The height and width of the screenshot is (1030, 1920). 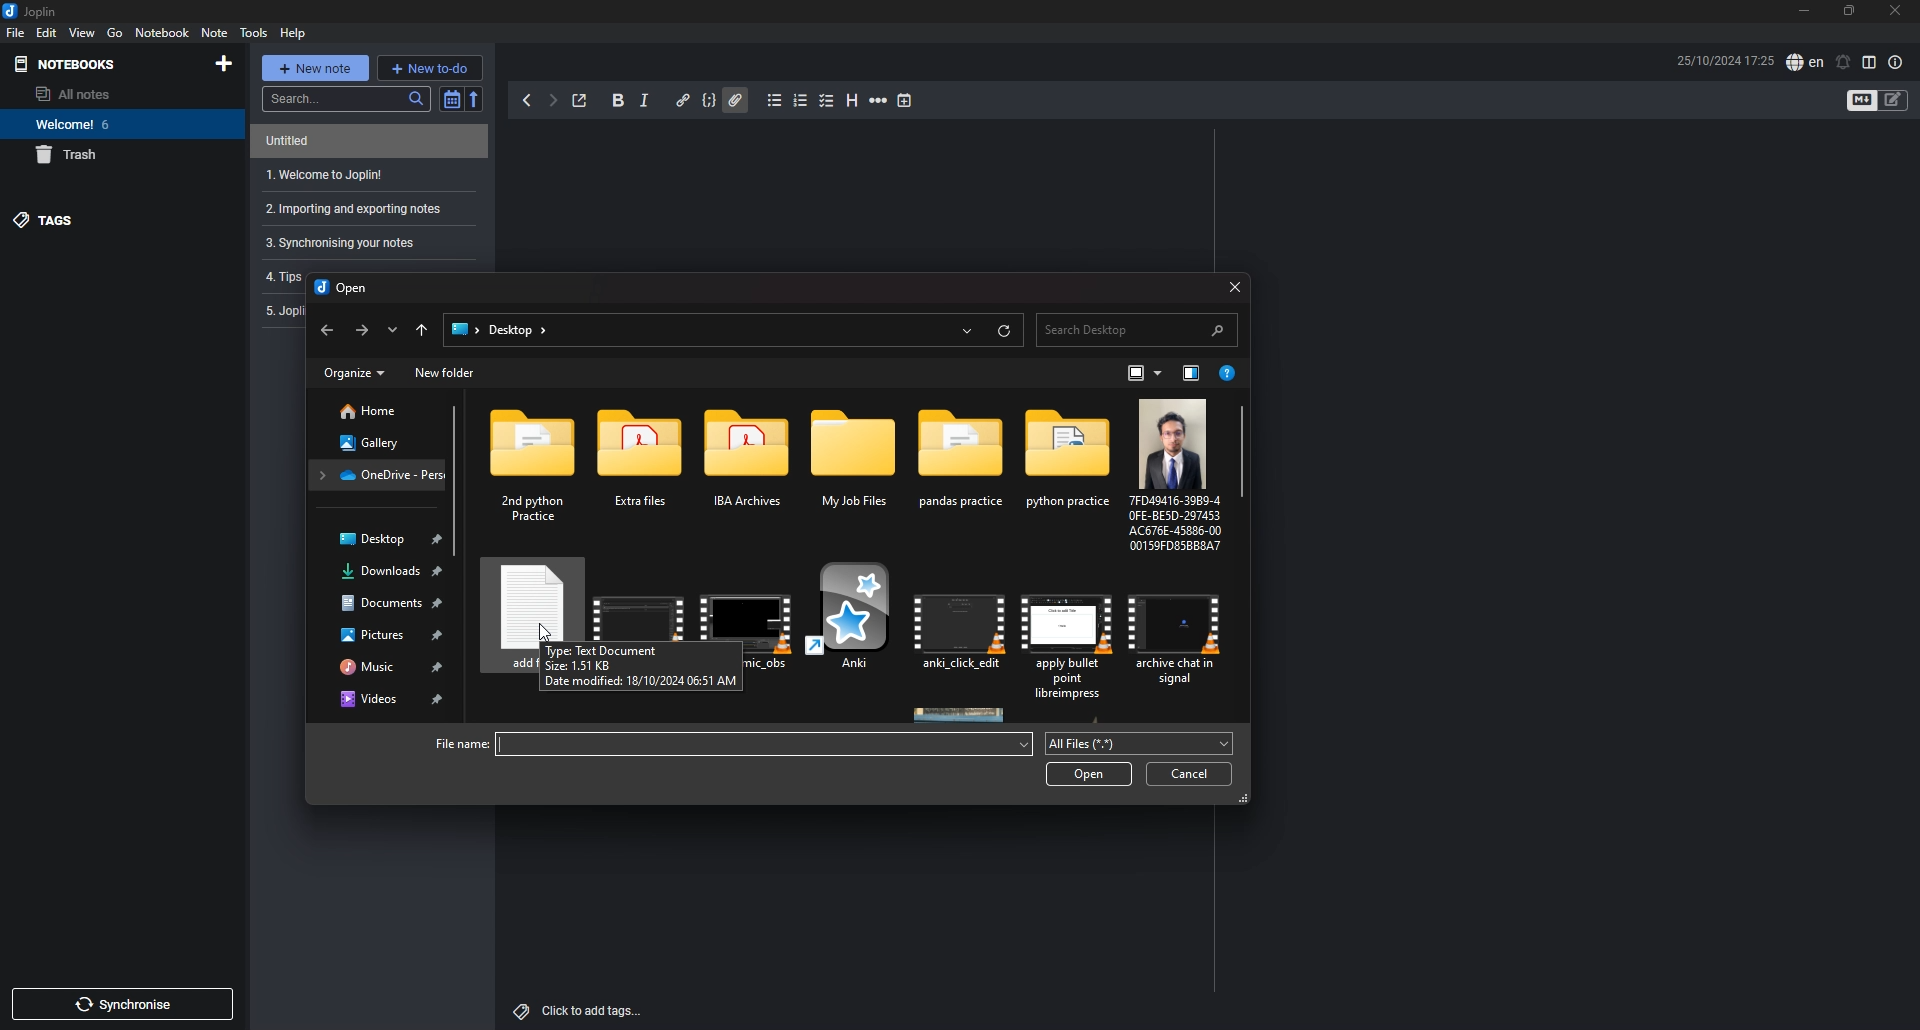 I want to click on 4. Tips, so click(x=281, y=275).